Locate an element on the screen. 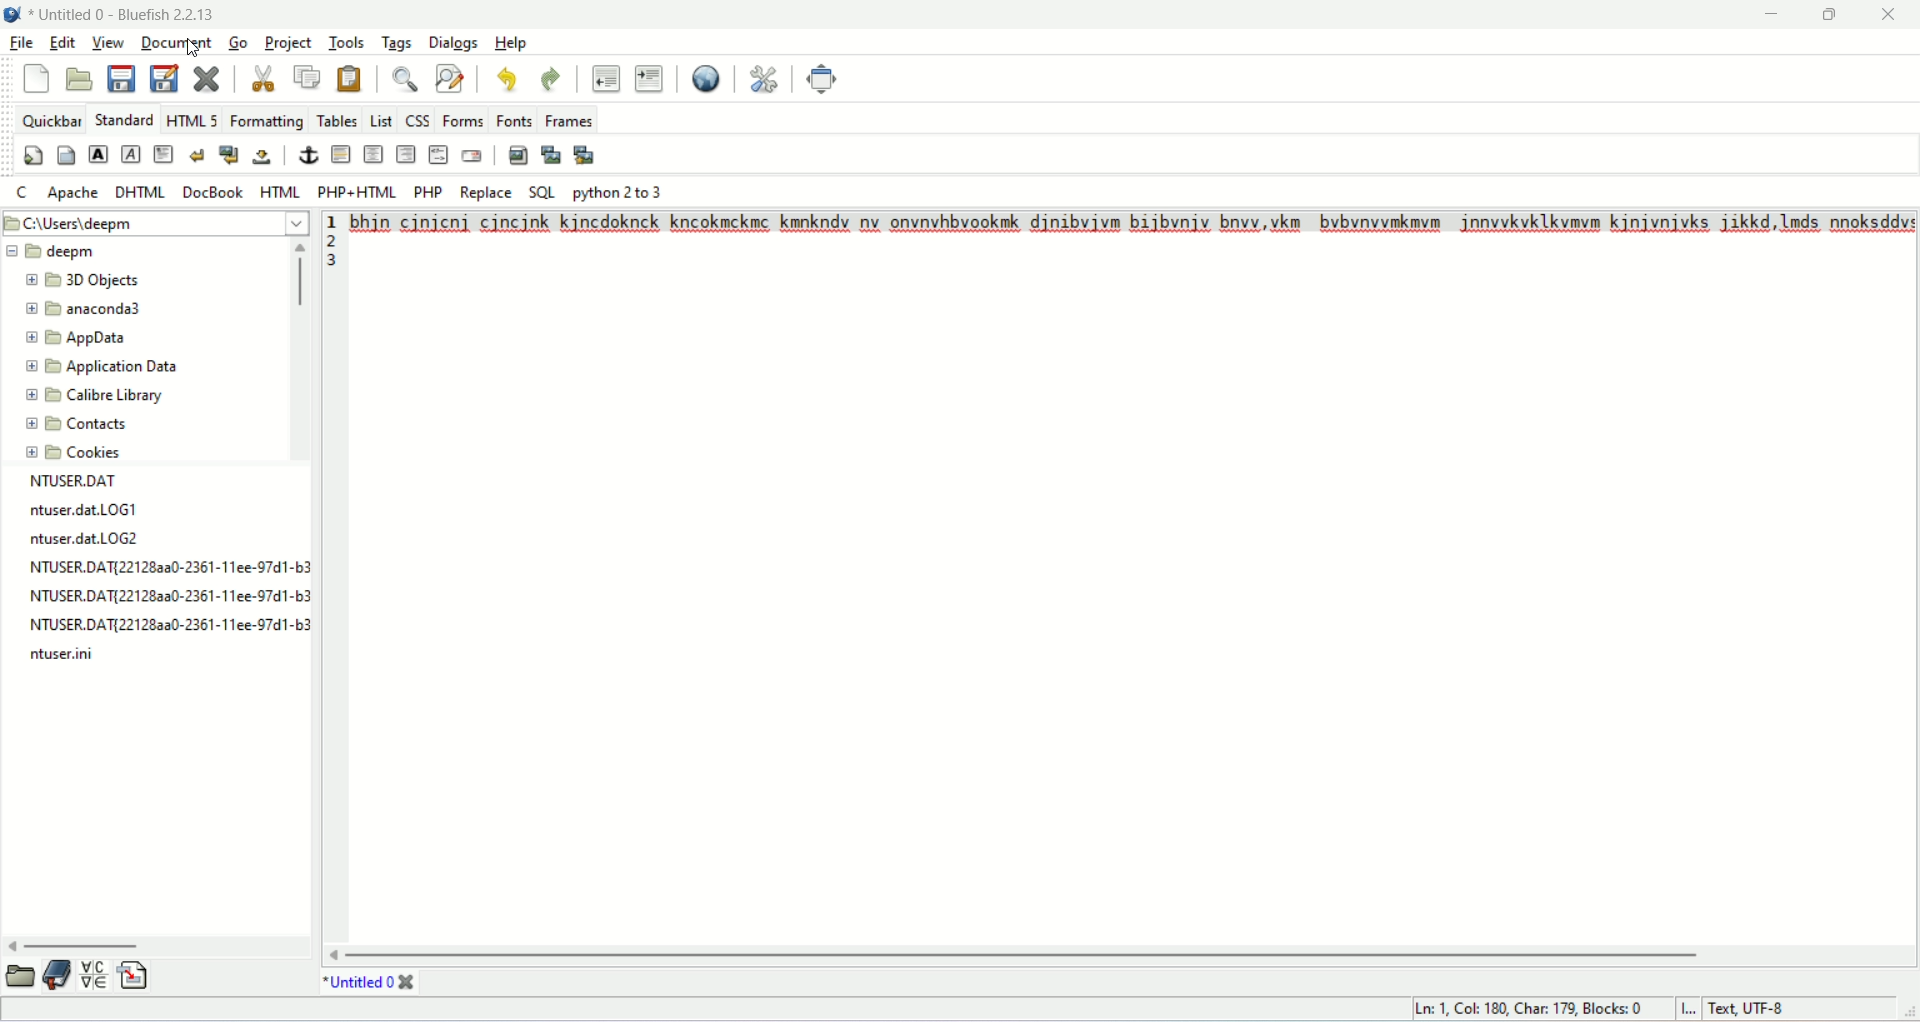 The image size is (1920, 1022). horizontal scroll bar is located at coordinates (160, 943).